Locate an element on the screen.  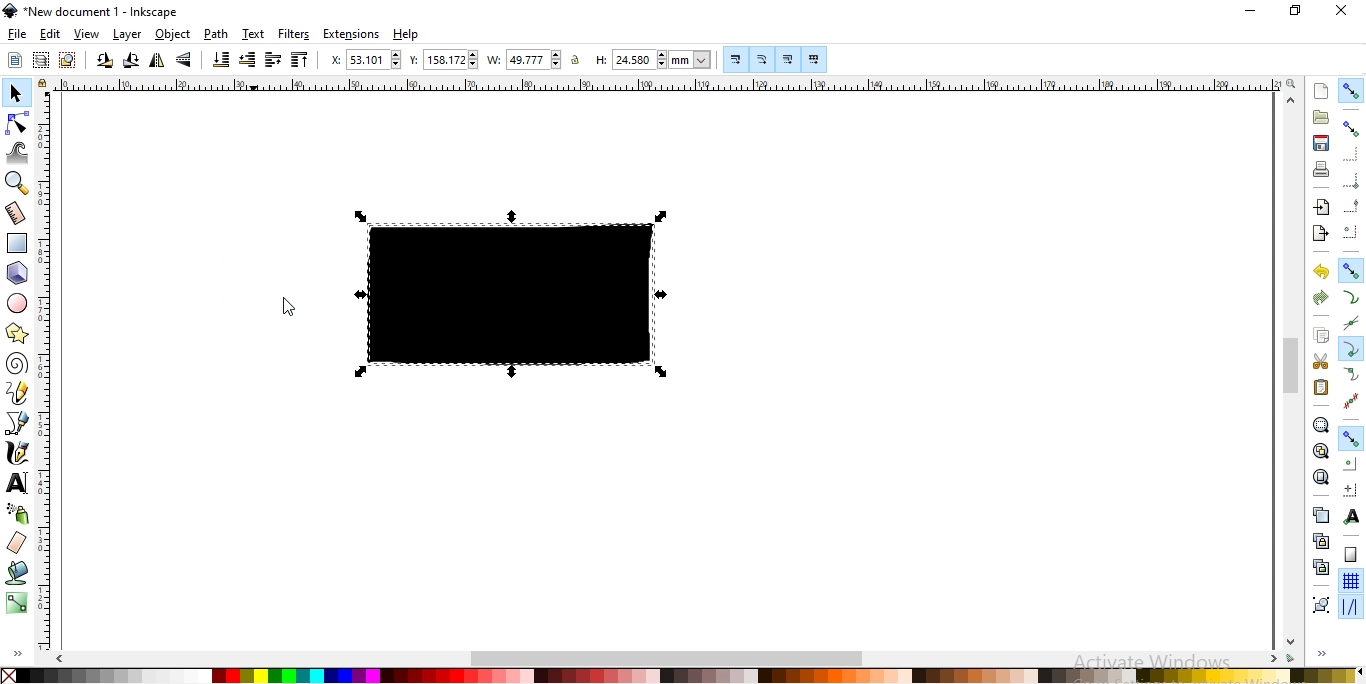
cut the selected clones links to the objects is located at coordinates (1318, 568).